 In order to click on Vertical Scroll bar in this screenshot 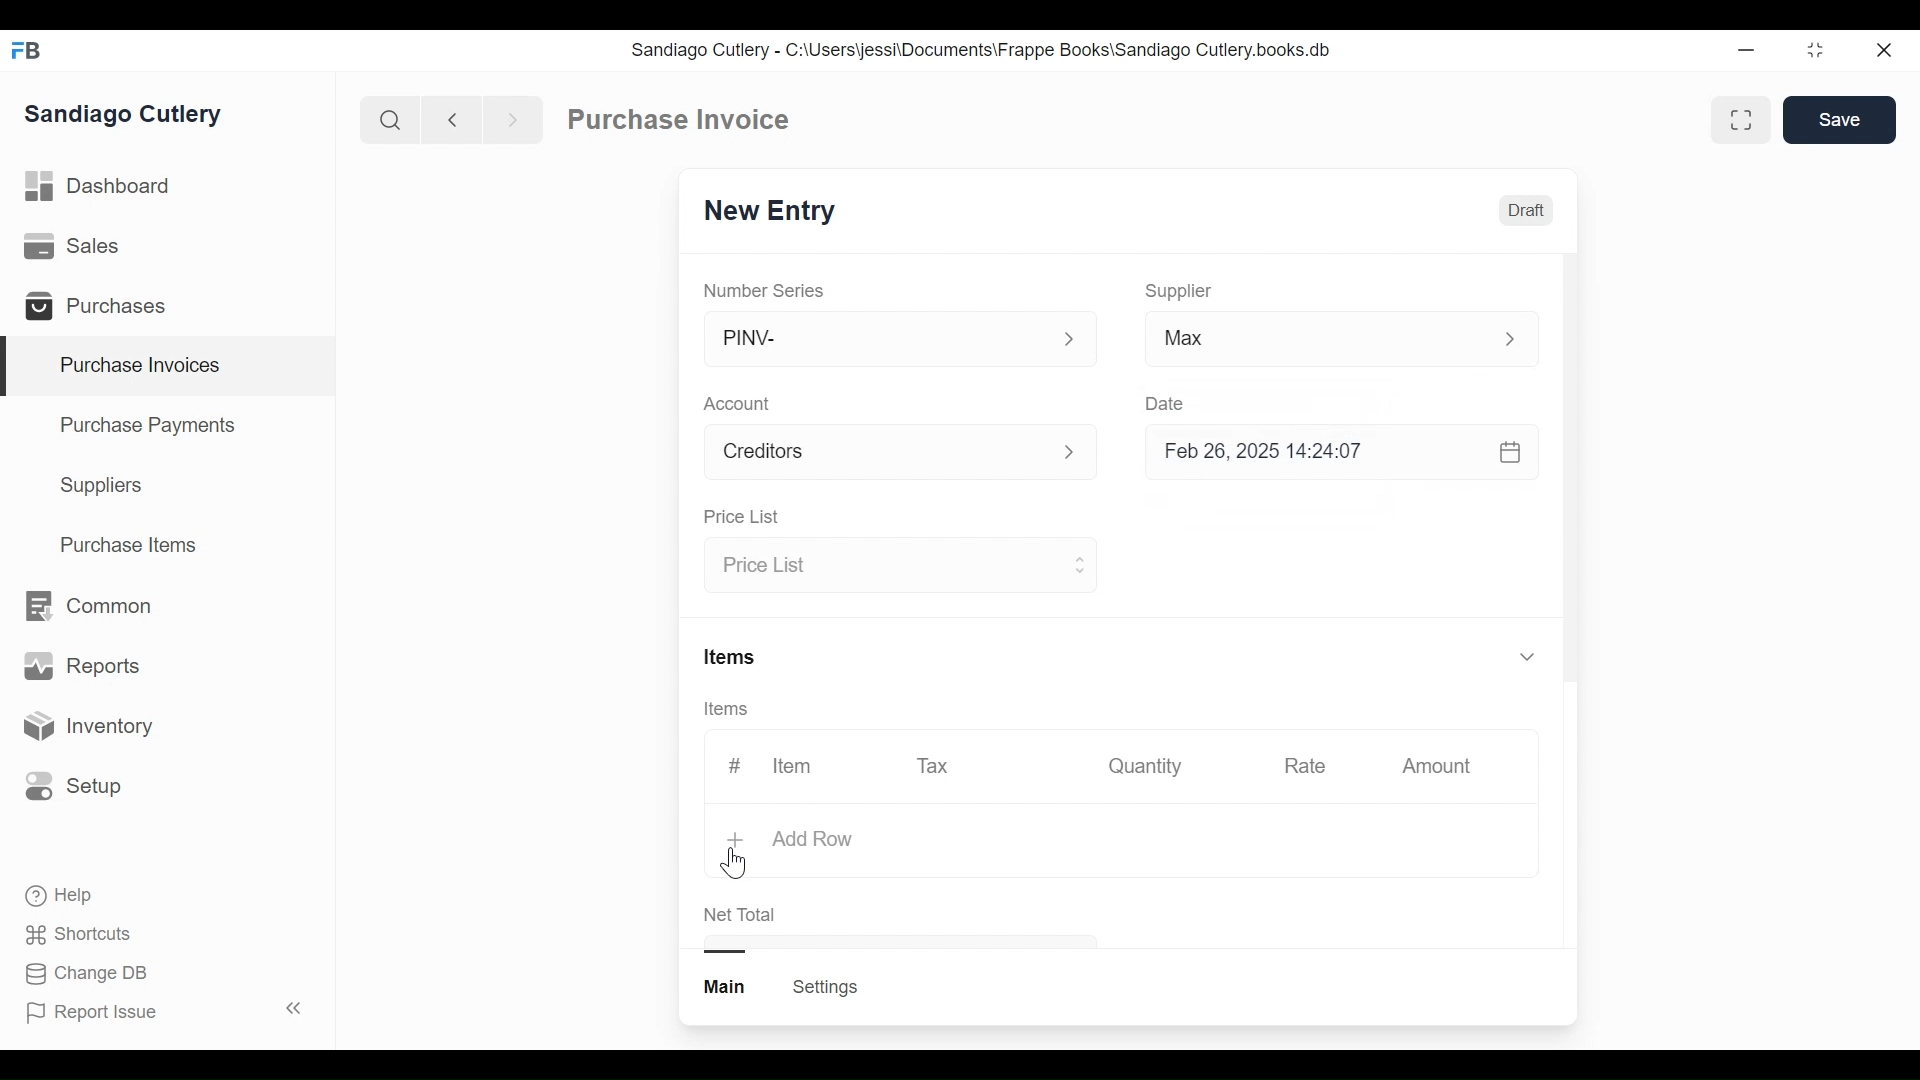, I will do `click(1570, 472)`.